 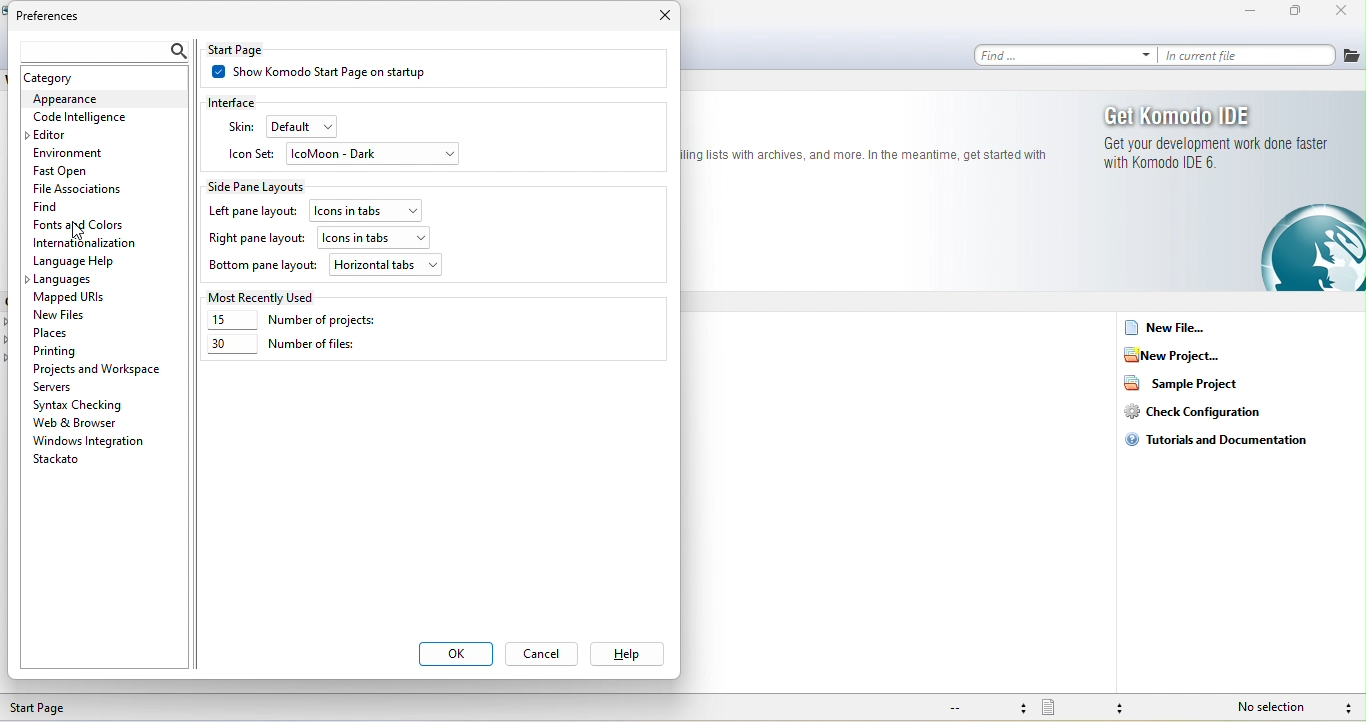 What do you see at coordinates (661, 13) in the screenshot?
I see `close` at bounding box center [661, 13].